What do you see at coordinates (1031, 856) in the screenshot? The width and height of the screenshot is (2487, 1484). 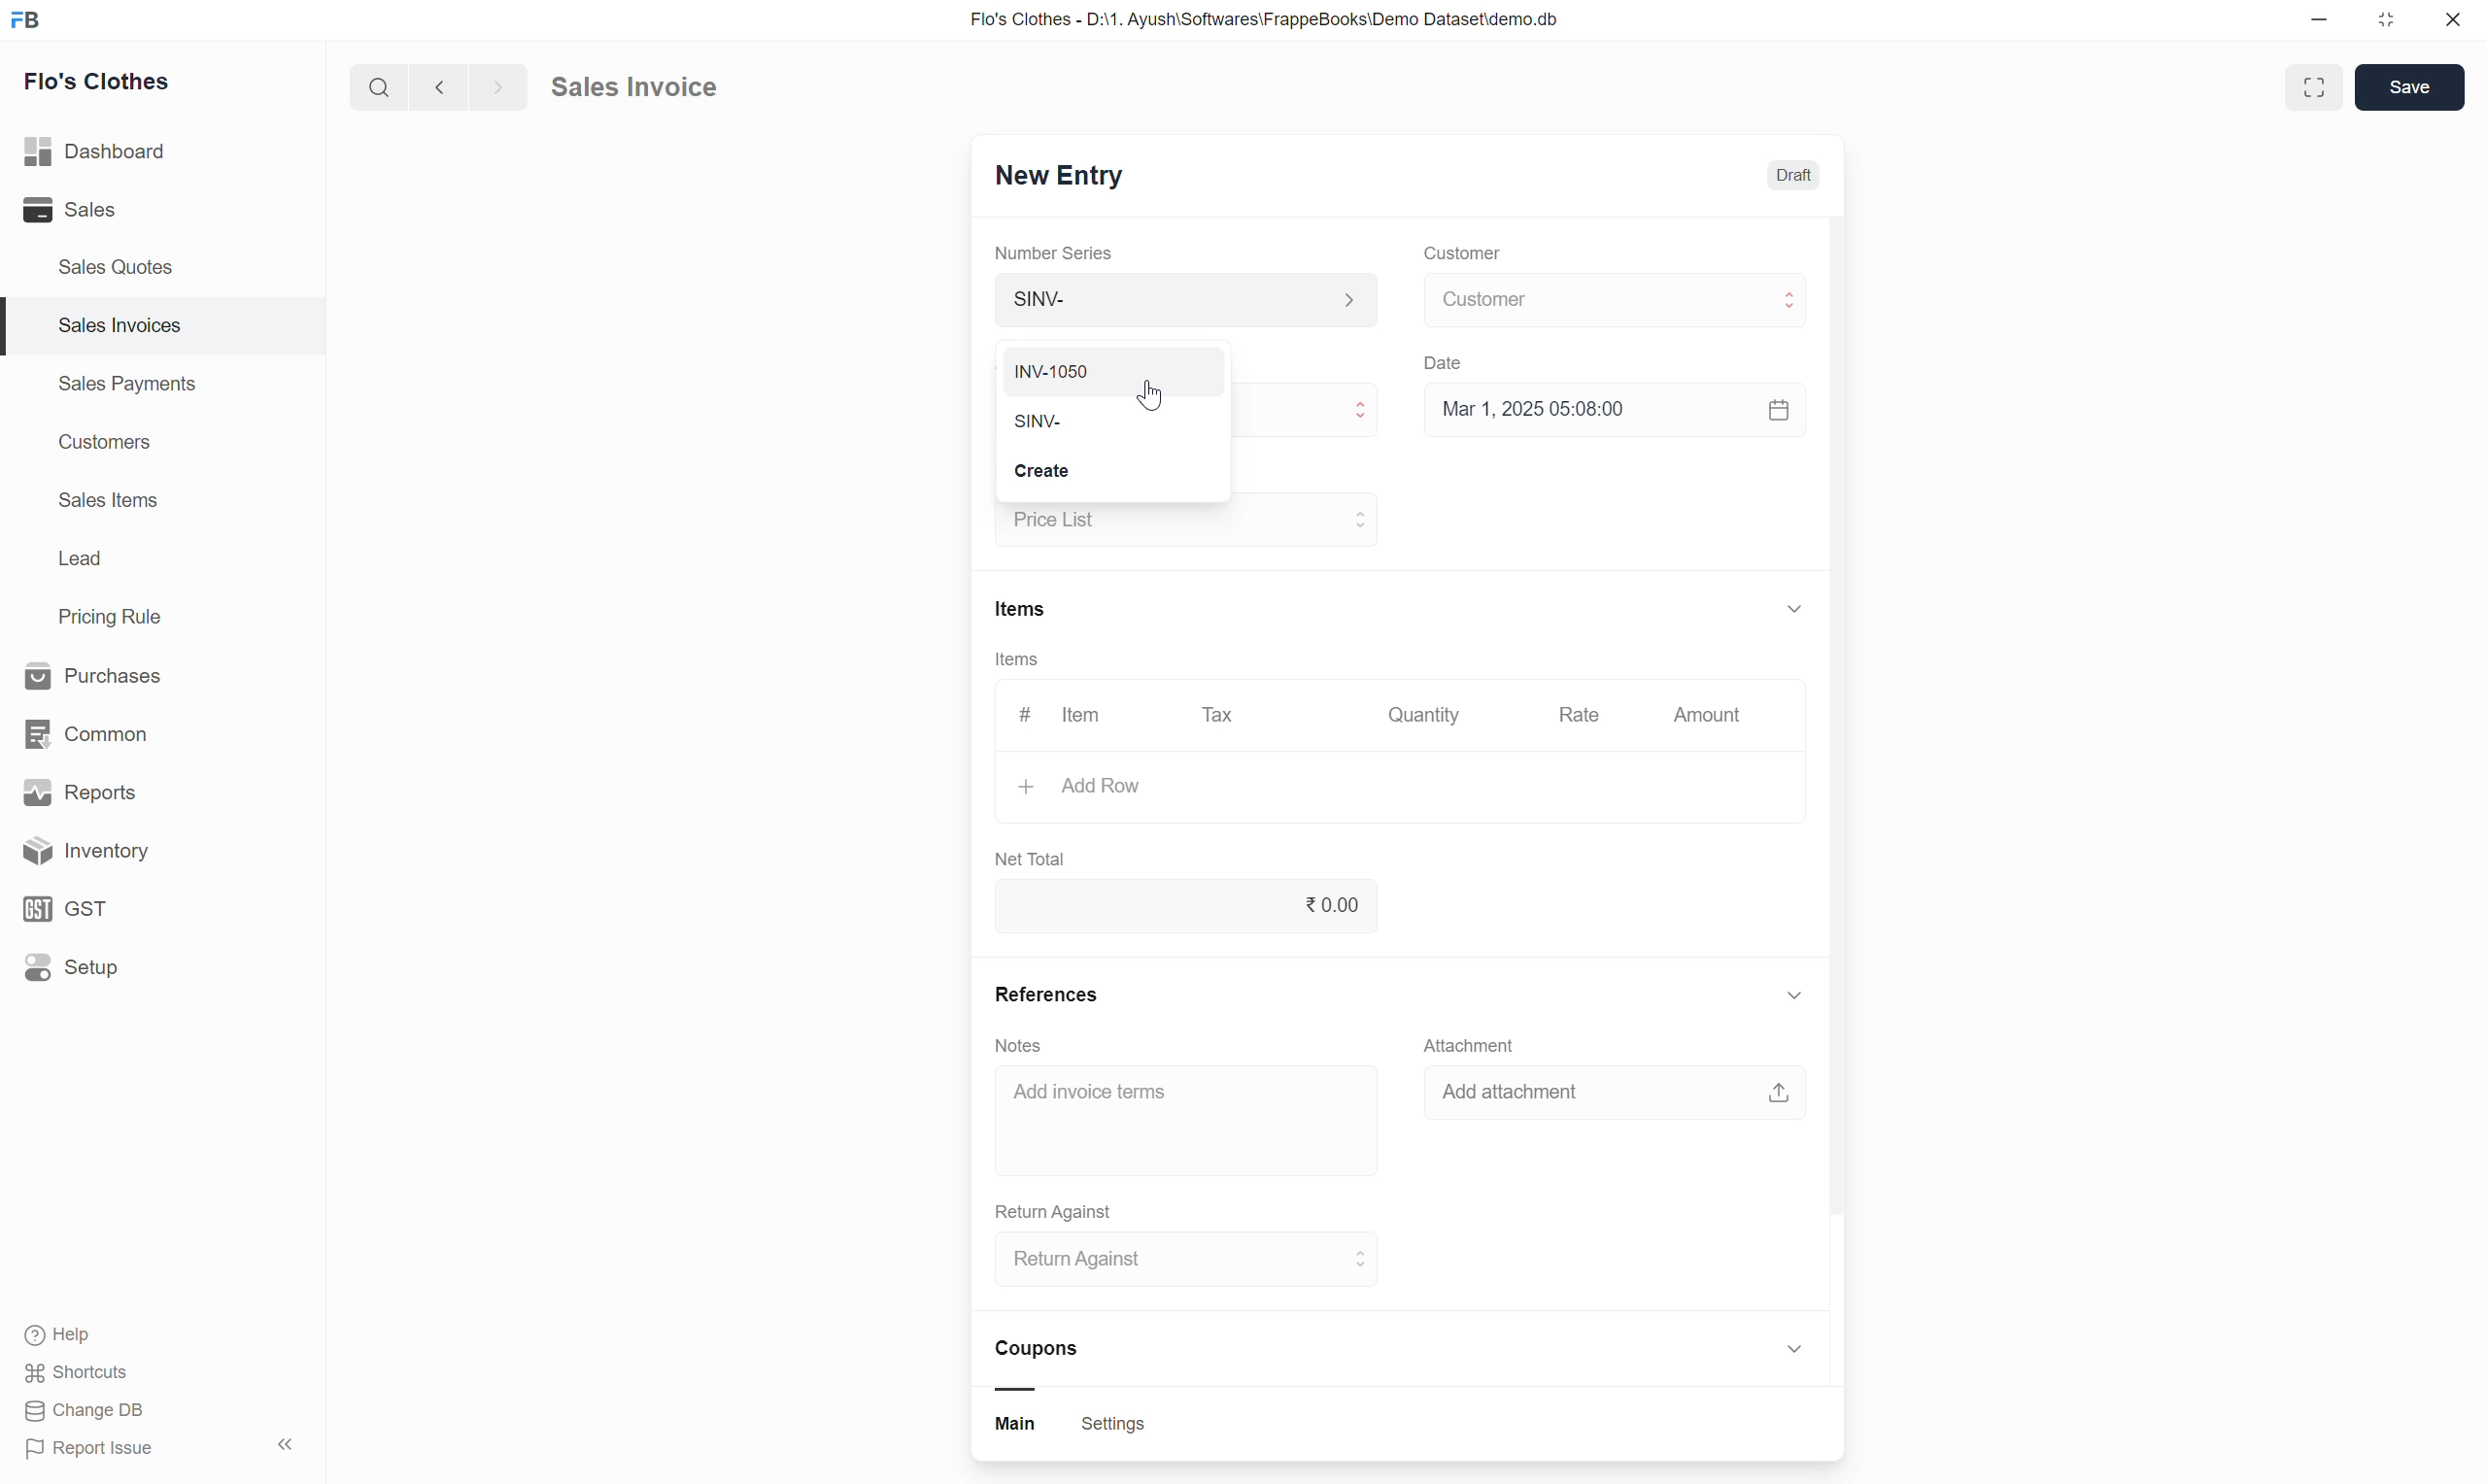 I see `Net Total` at bounding box center [1031, 856].